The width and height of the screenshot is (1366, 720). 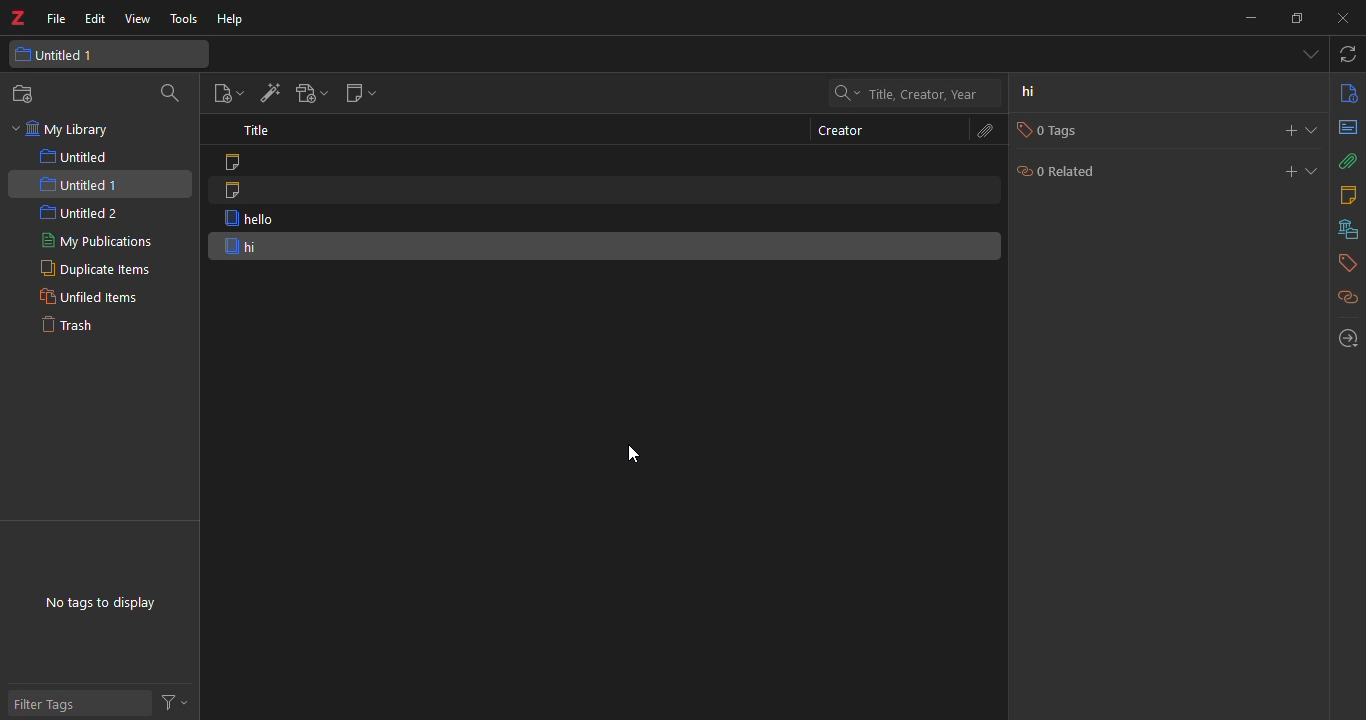 What do you see at coordinates (97, 269) in the screenshot?
I see `duplicate items` at bounding box center [97, 269].